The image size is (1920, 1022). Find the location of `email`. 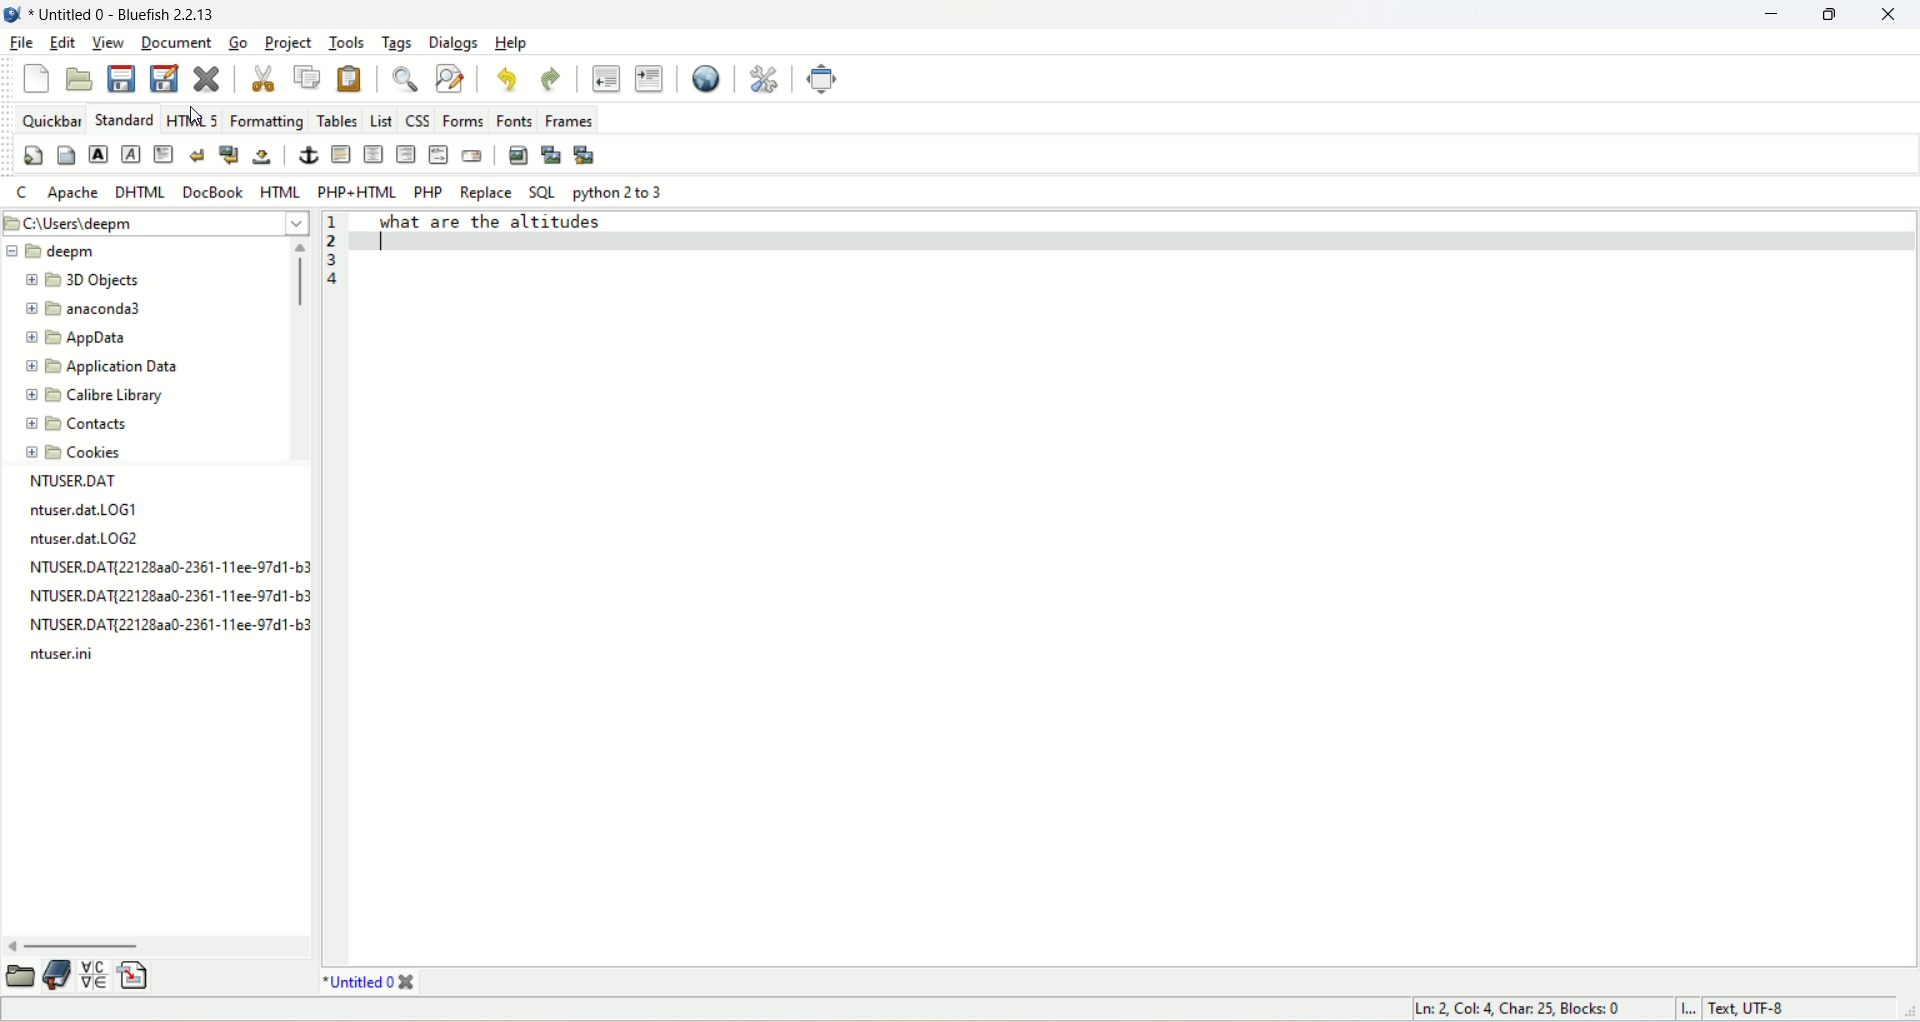

email is located at coordinates (473, 159).